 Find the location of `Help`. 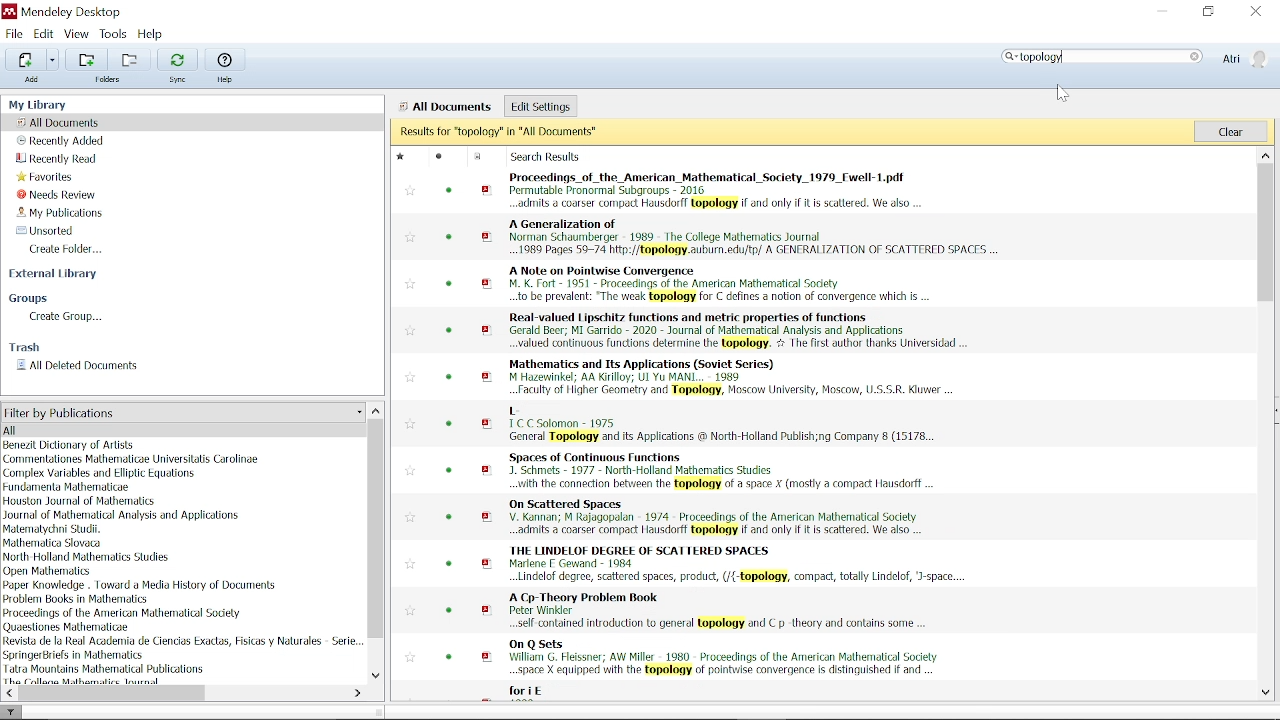

Help is located at coordinates (224, 59).